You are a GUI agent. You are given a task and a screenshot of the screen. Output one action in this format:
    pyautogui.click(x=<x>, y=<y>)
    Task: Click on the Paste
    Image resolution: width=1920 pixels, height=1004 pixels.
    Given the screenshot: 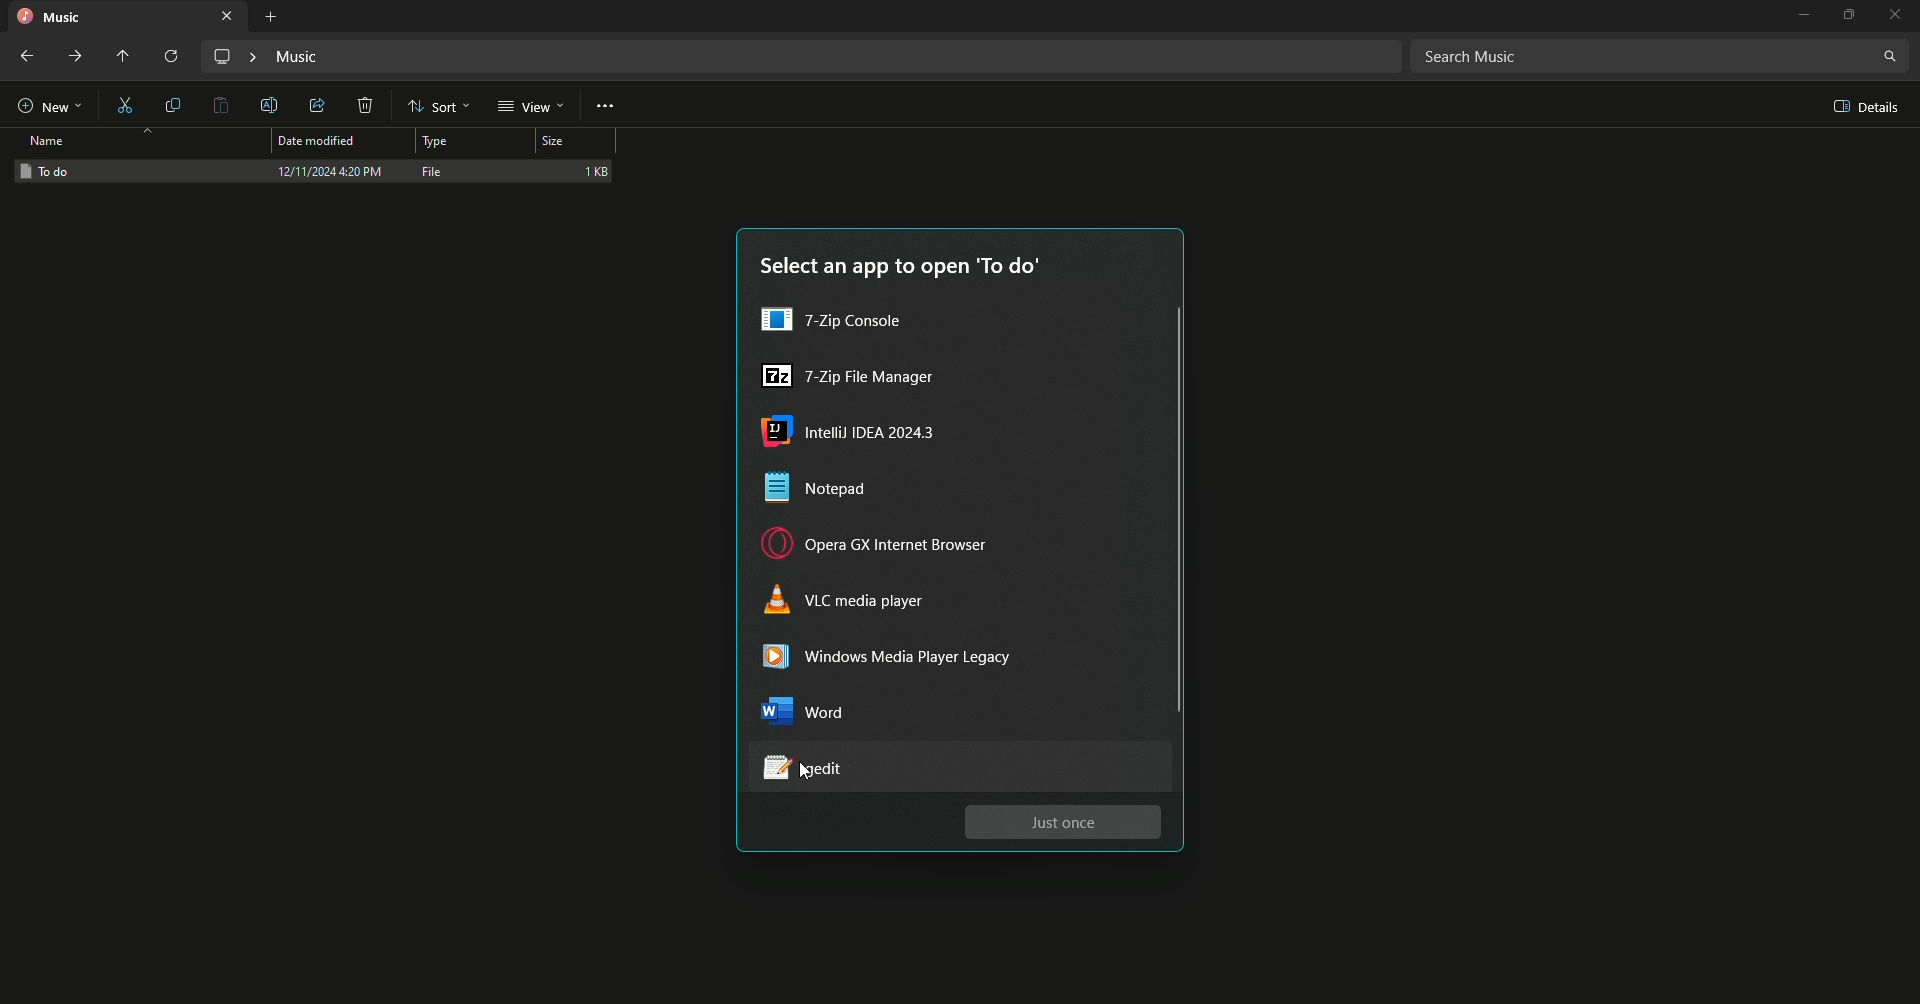 What is the action you would take?
    pyautogui.click(x=221, y=106)
    